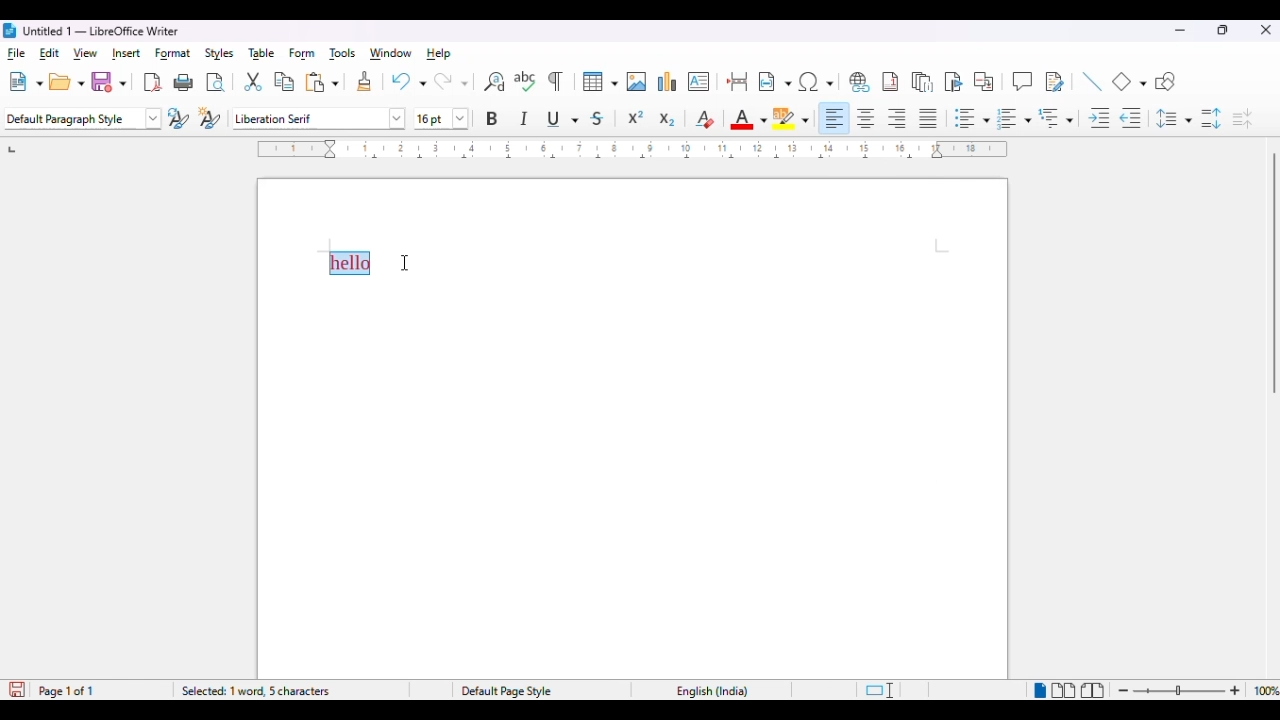 The height and width of the screenshot is (720, 1280). What do you see at coordinates (749, 119) in the screenshot?
I see `font color: red` at bounding box center [749, 119].